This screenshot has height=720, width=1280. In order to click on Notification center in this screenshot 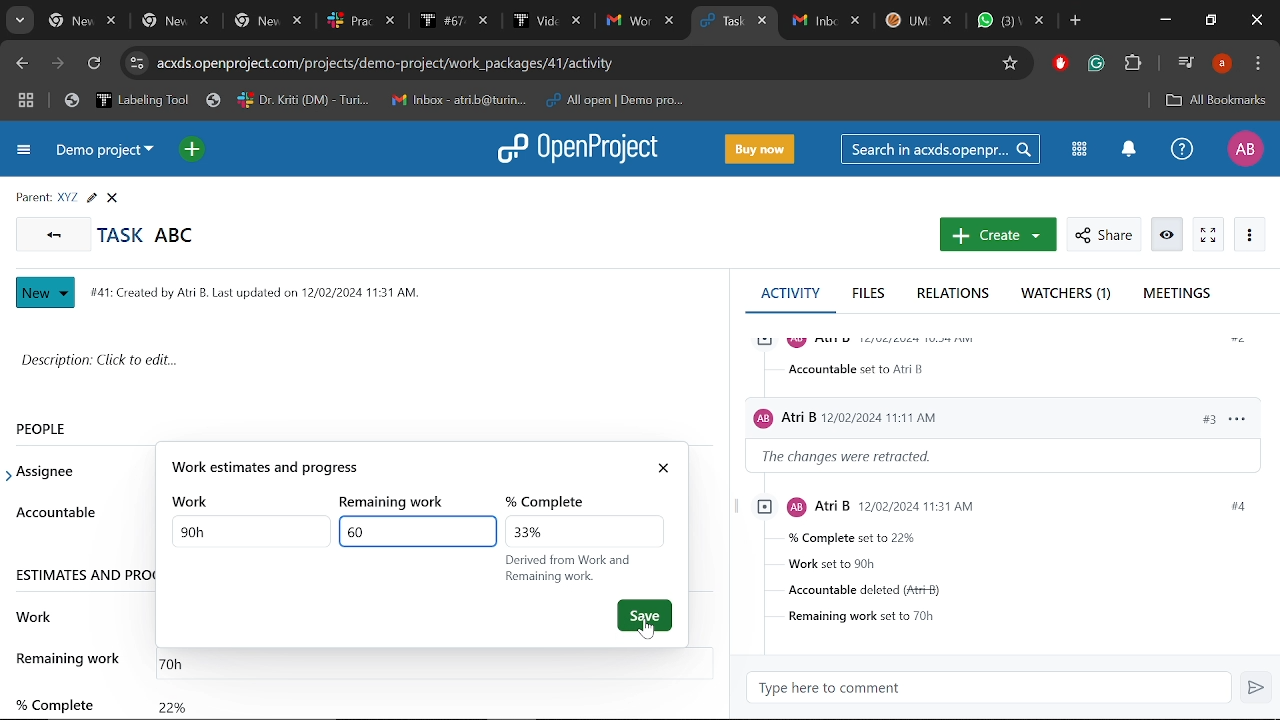, I will do `click(1126, 150)`.